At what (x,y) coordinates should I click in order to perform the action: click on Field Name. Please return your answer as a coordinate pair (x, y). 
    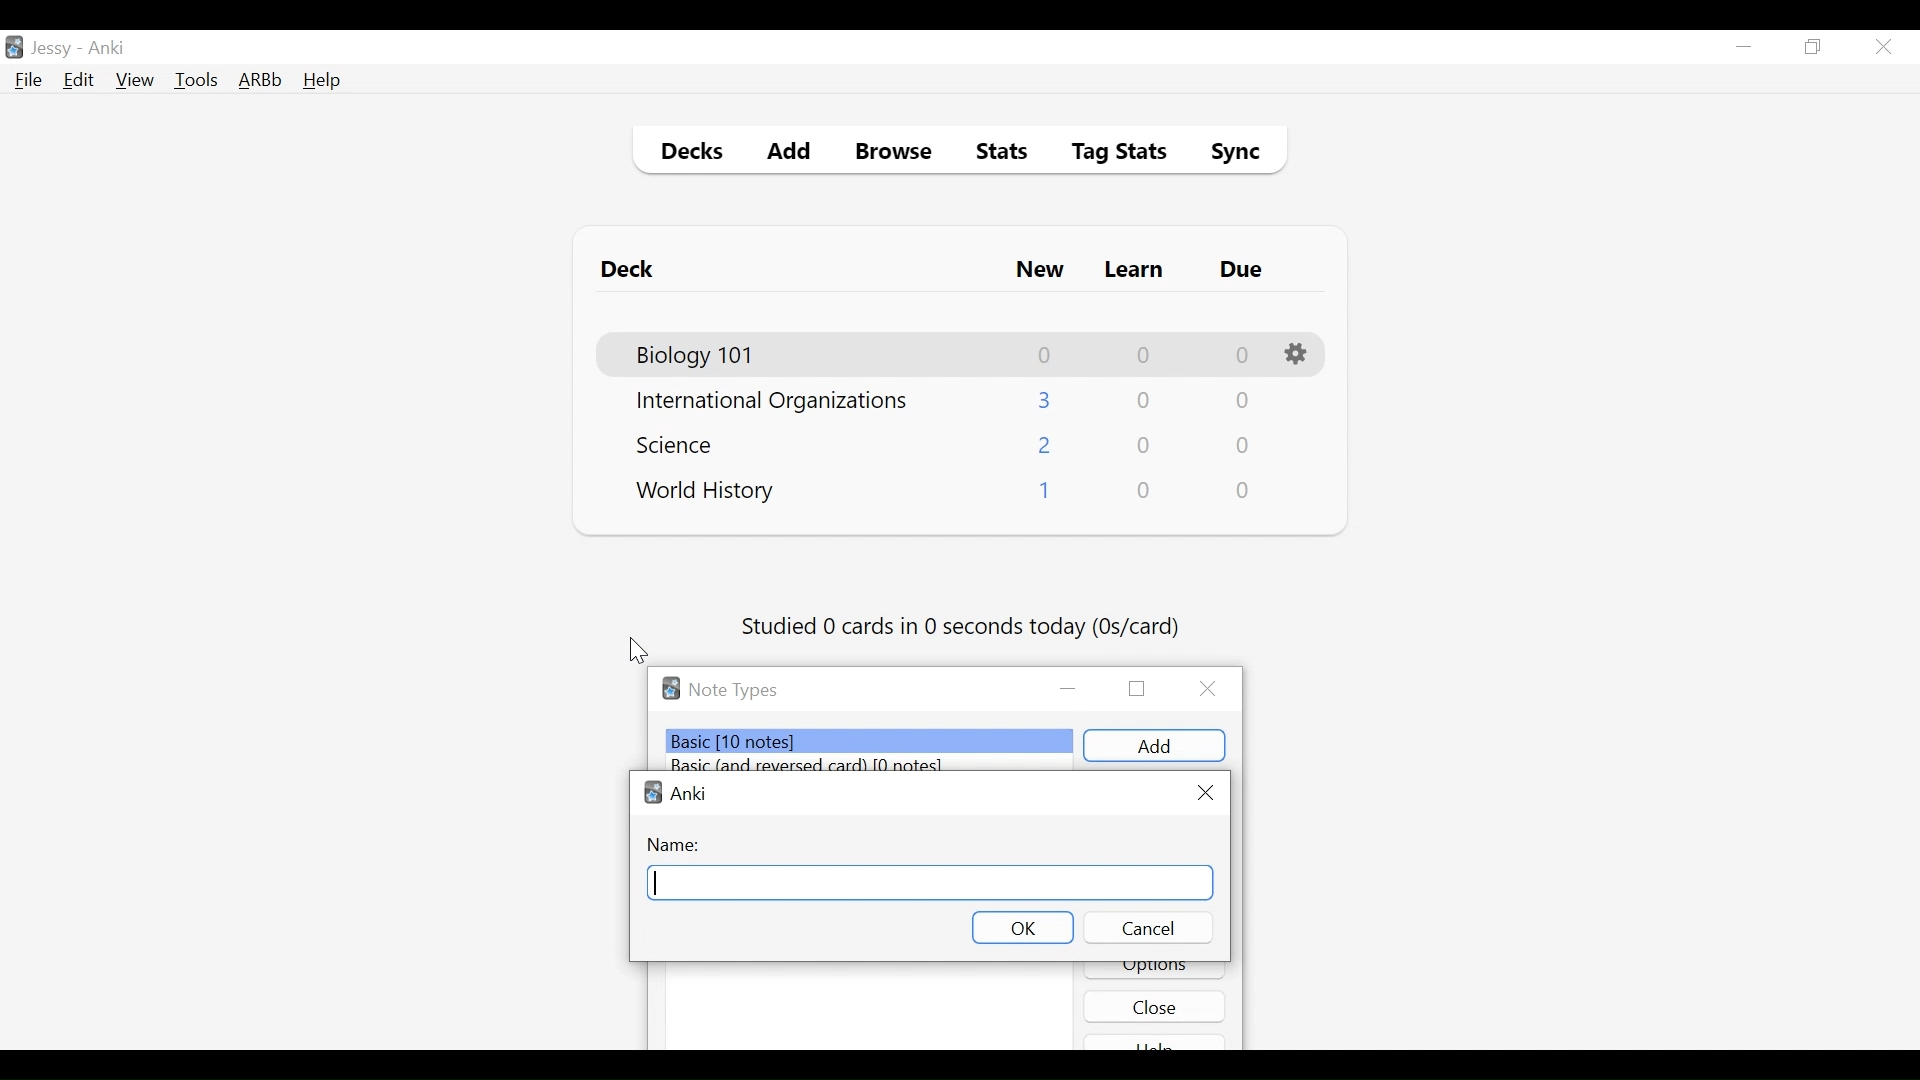
    Looking at the image, I should click on (931, 882).